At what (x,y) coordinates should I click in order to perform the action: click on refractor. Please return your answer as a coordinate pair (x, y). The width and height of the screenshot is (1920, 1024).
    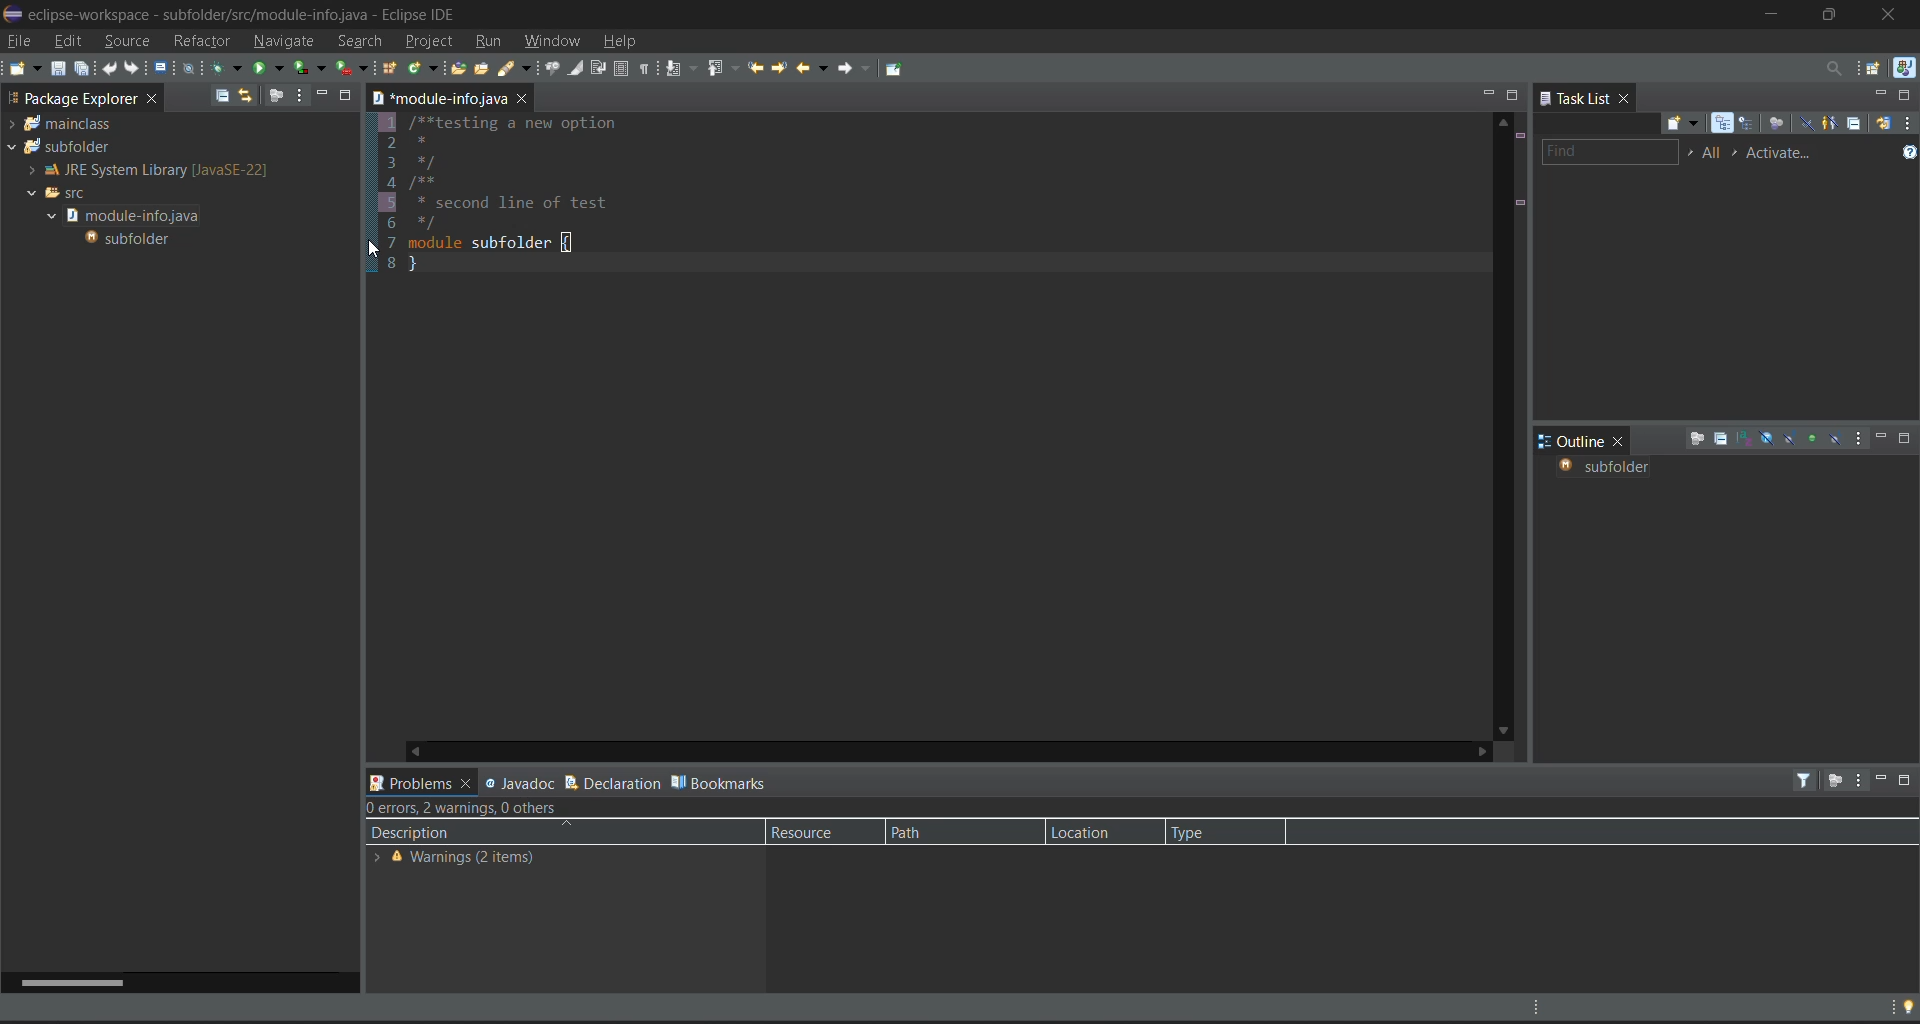
    Looking at the image, I should click on (203, 40).